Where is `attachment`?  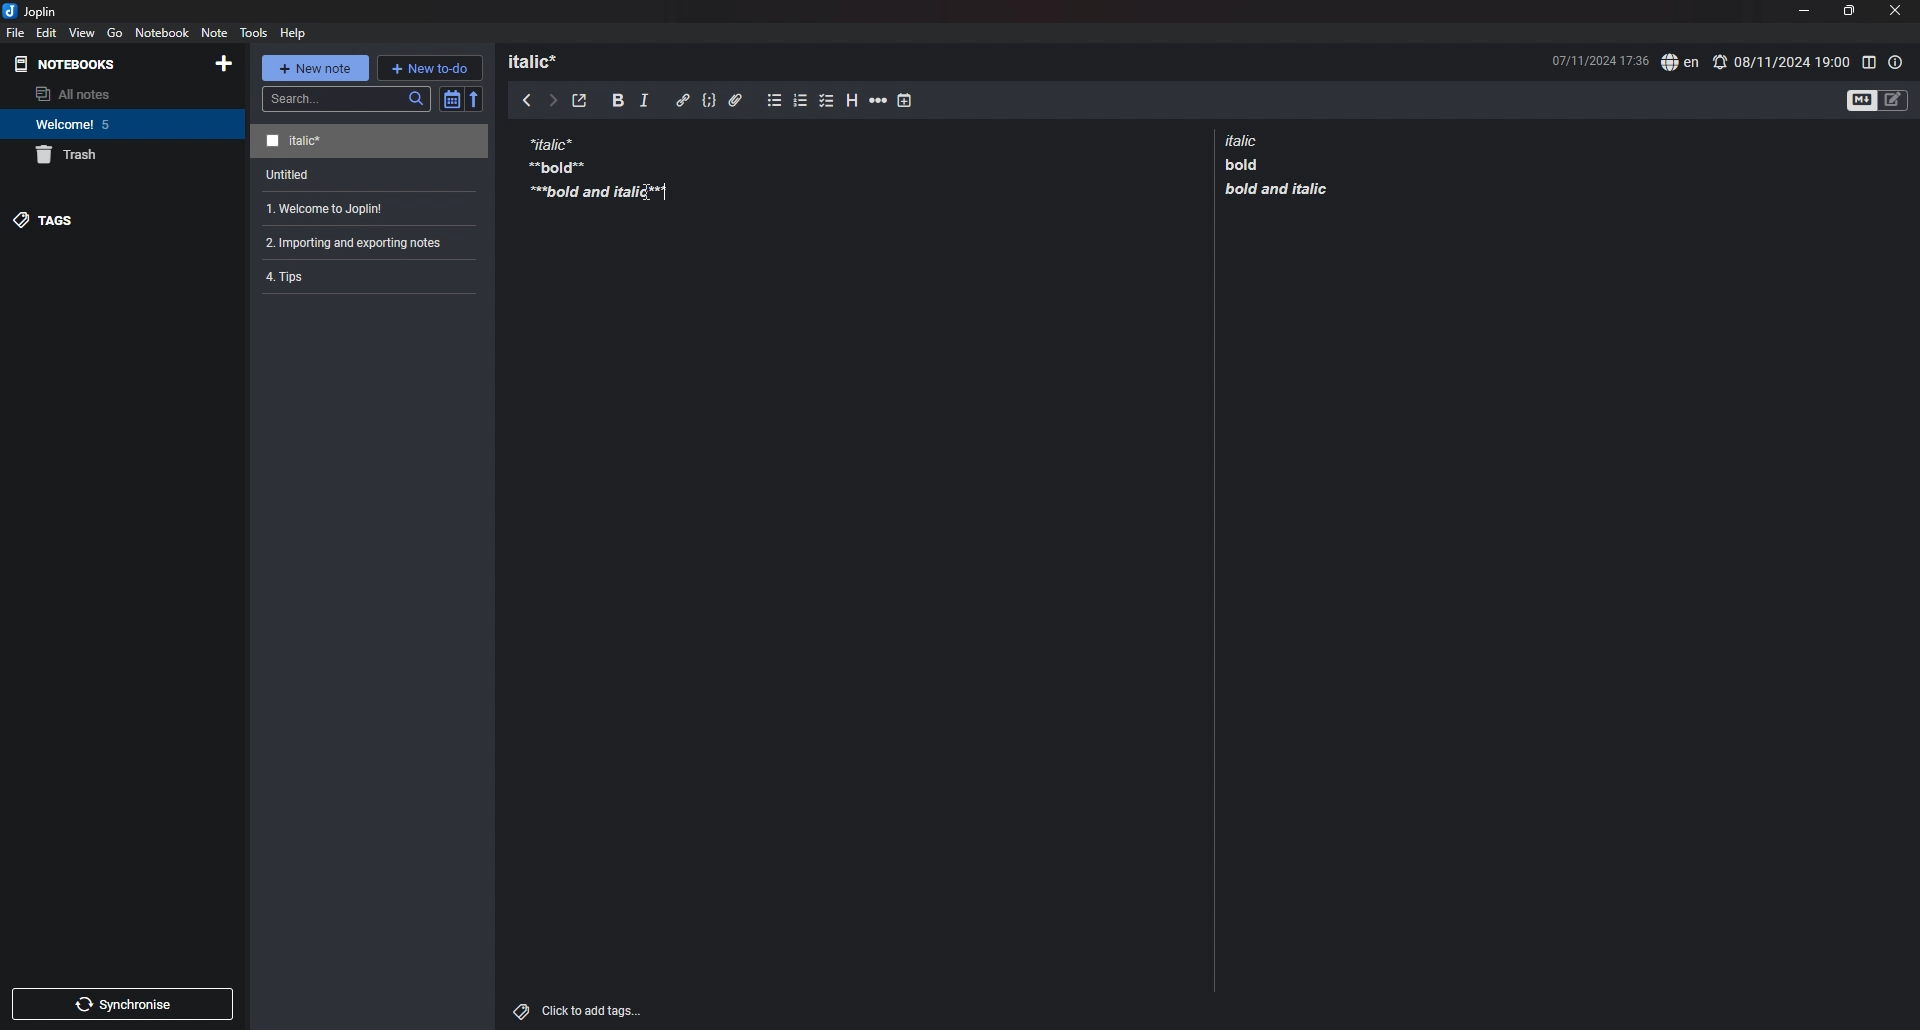
attachment is located at coordinates (736, 101).